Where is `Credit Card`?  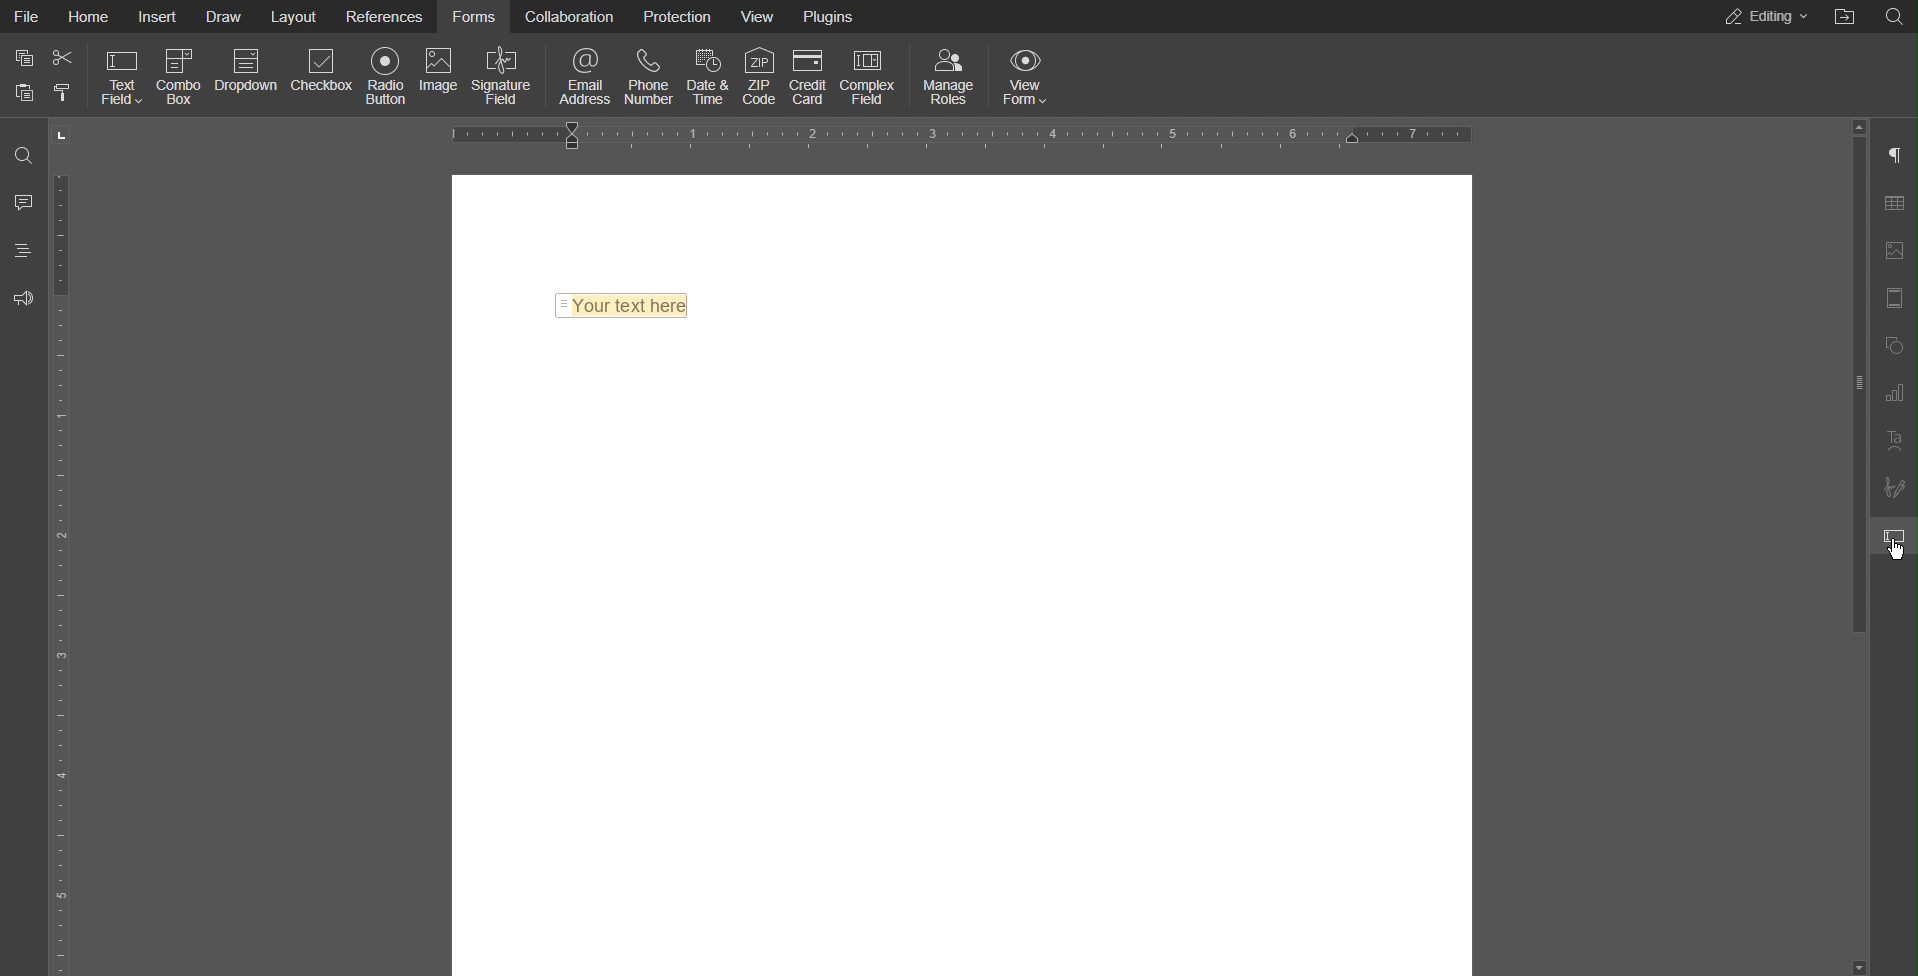 Credit Card is located at coordinates (809, 74).